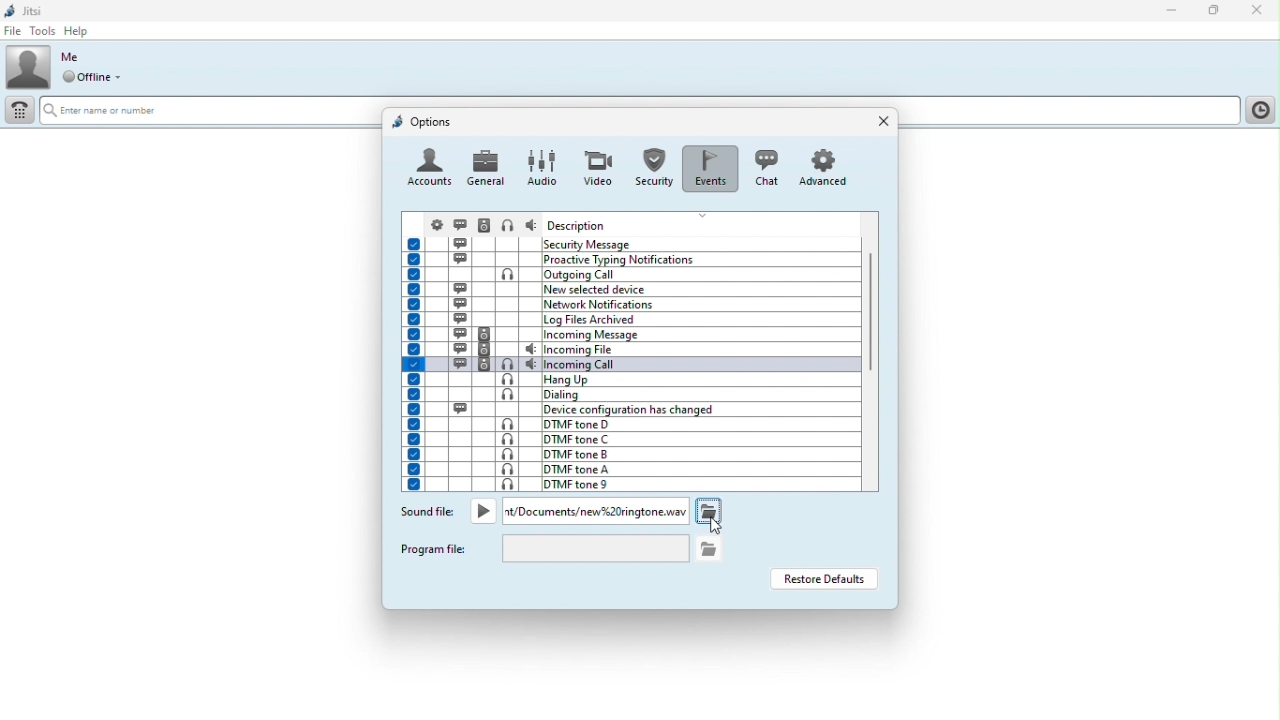  Describe the element at coordinates (709, 163) in the screenshot. I see `Events` at that location.